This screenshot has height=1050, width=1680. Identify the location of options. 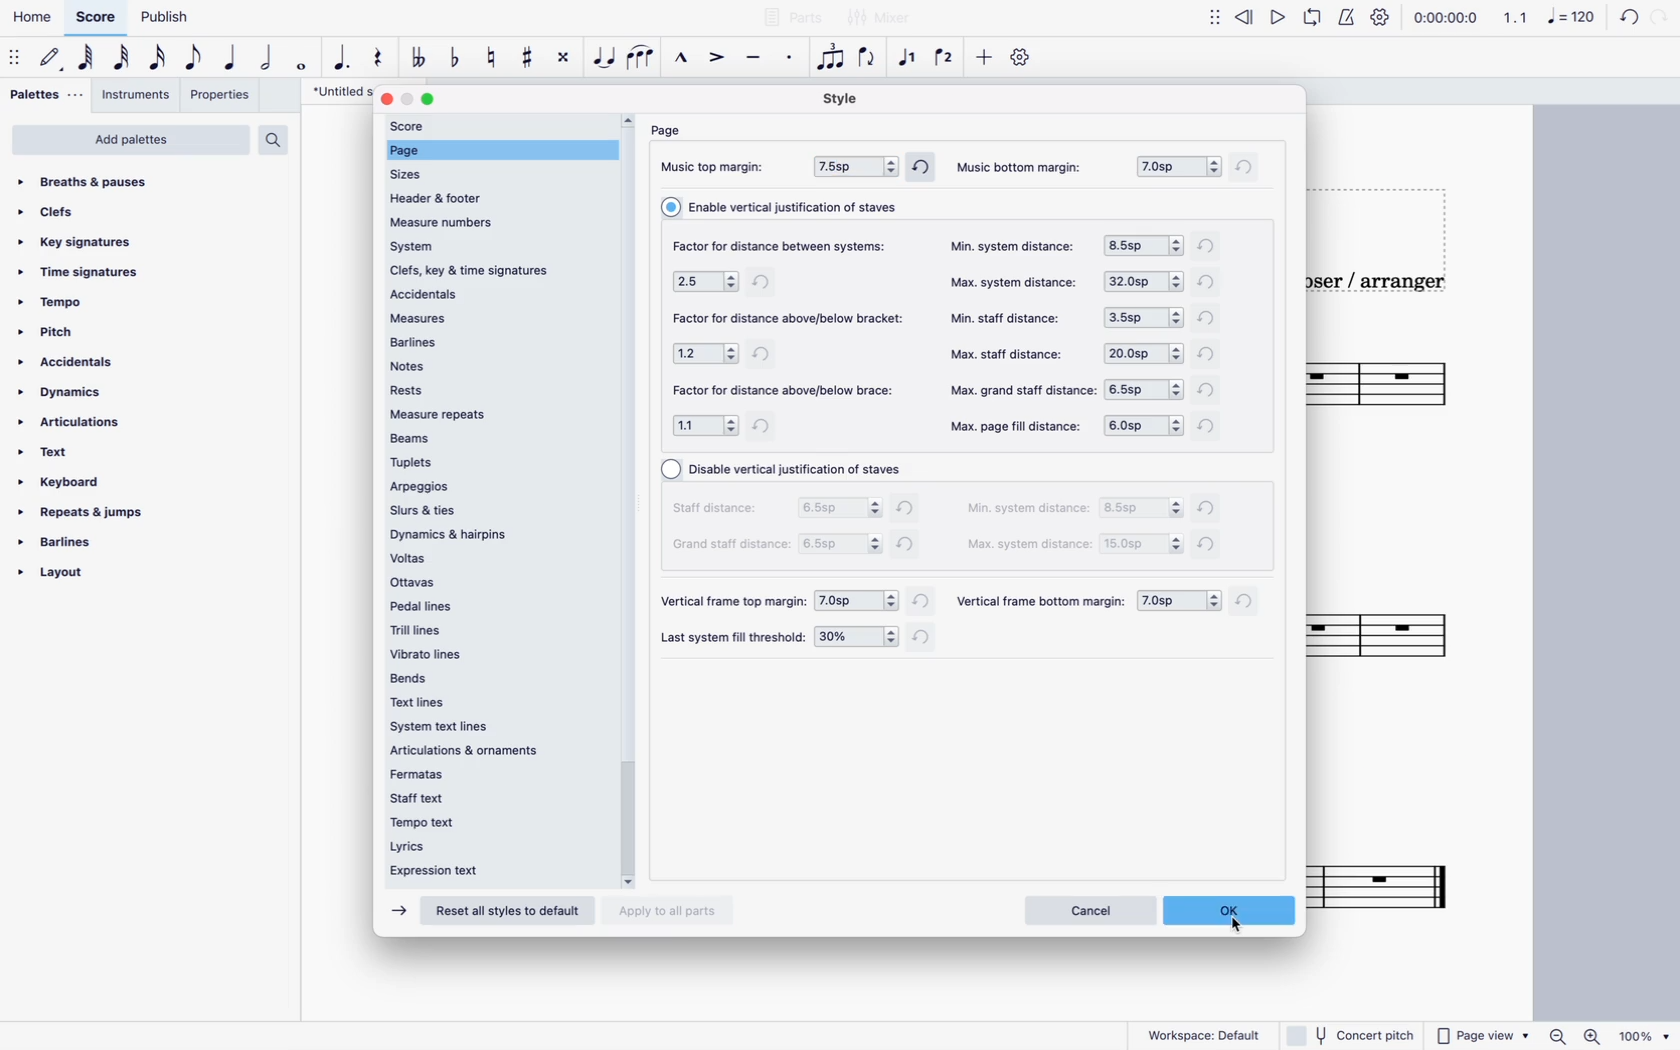
(1142, 543).